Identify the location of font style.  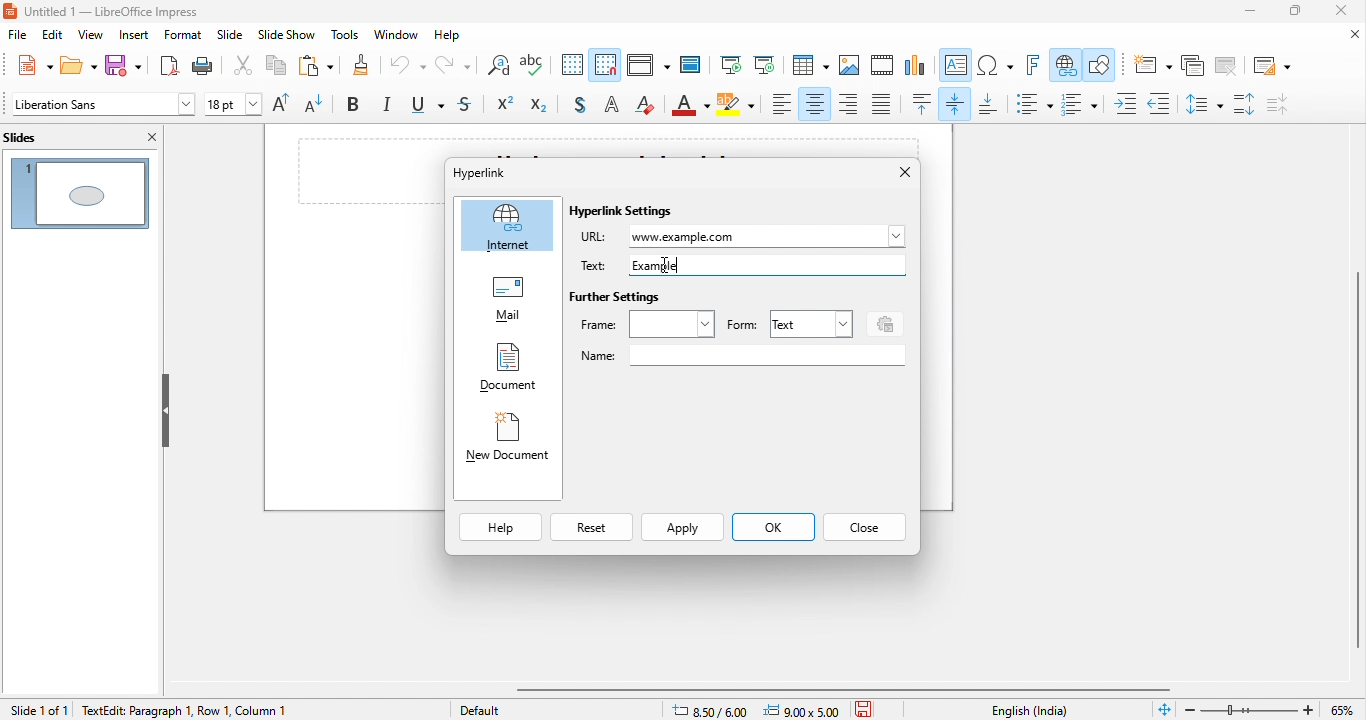
(101, 106).